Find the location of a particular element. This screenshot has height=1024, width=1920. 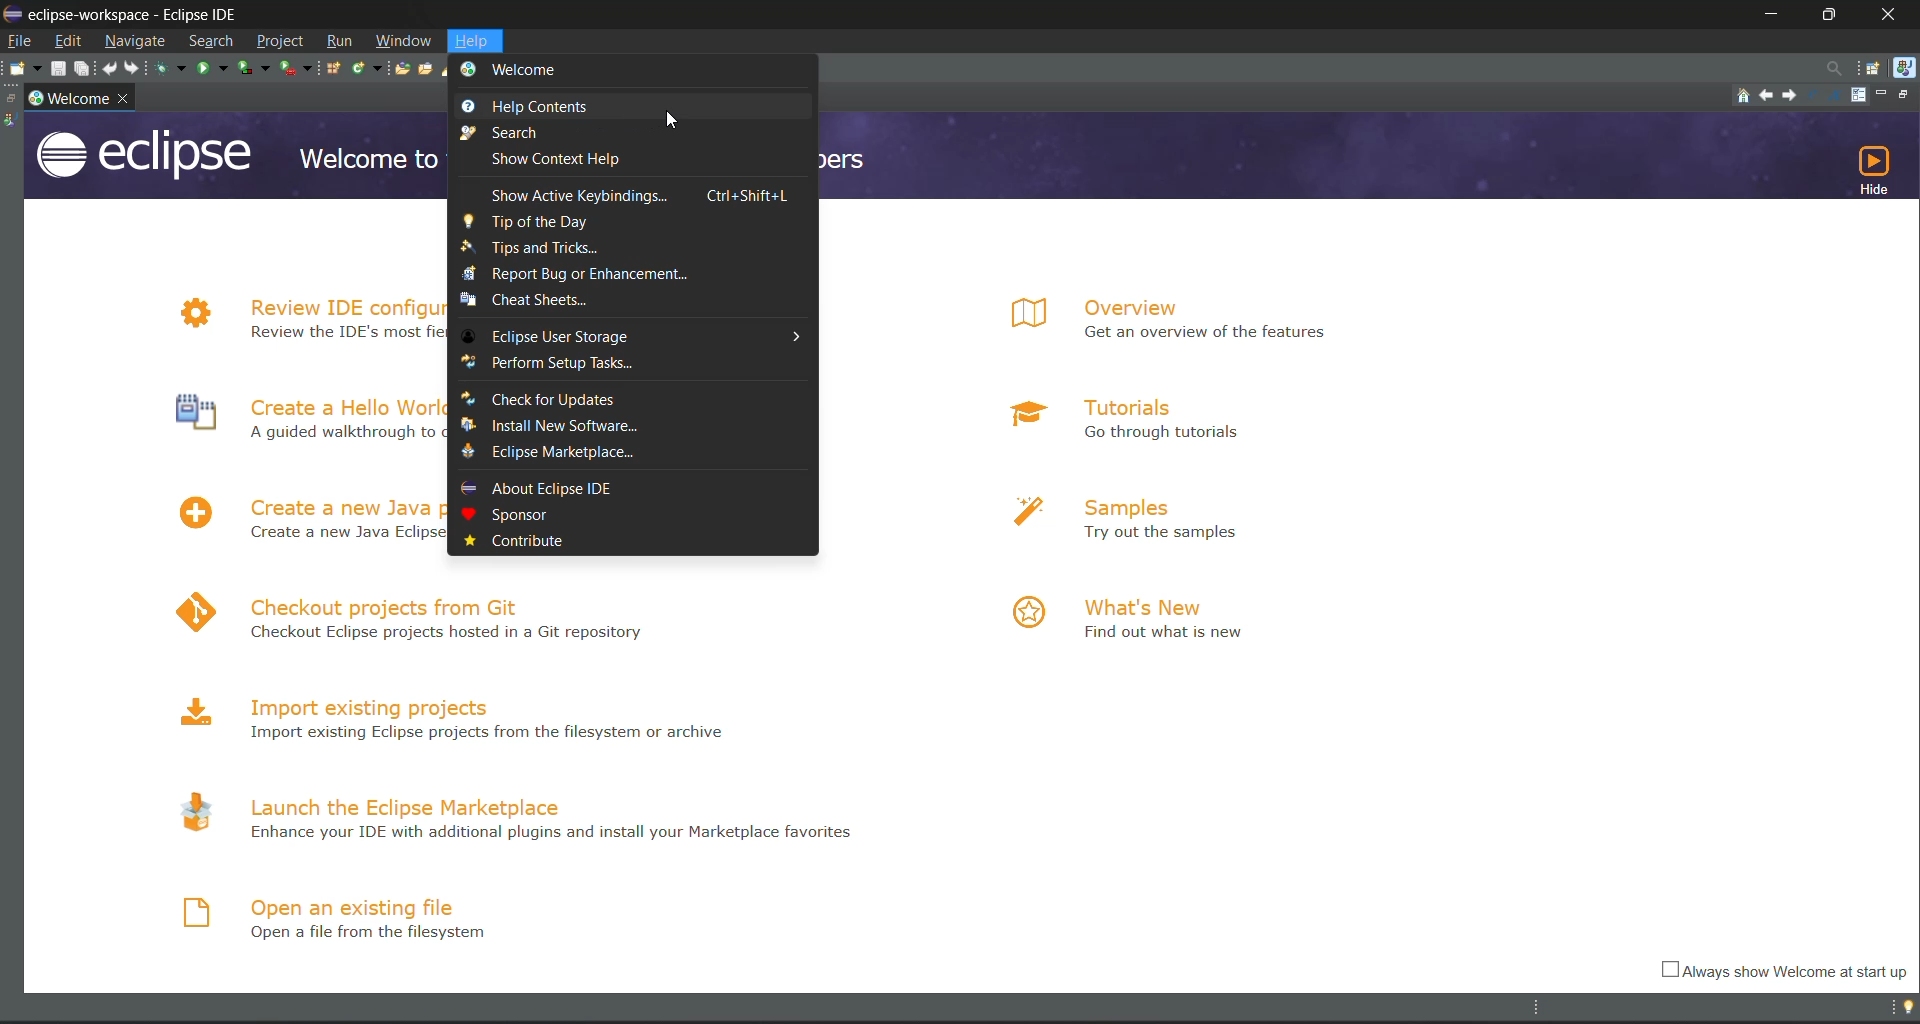

open task is located at coordinates (422, 69).